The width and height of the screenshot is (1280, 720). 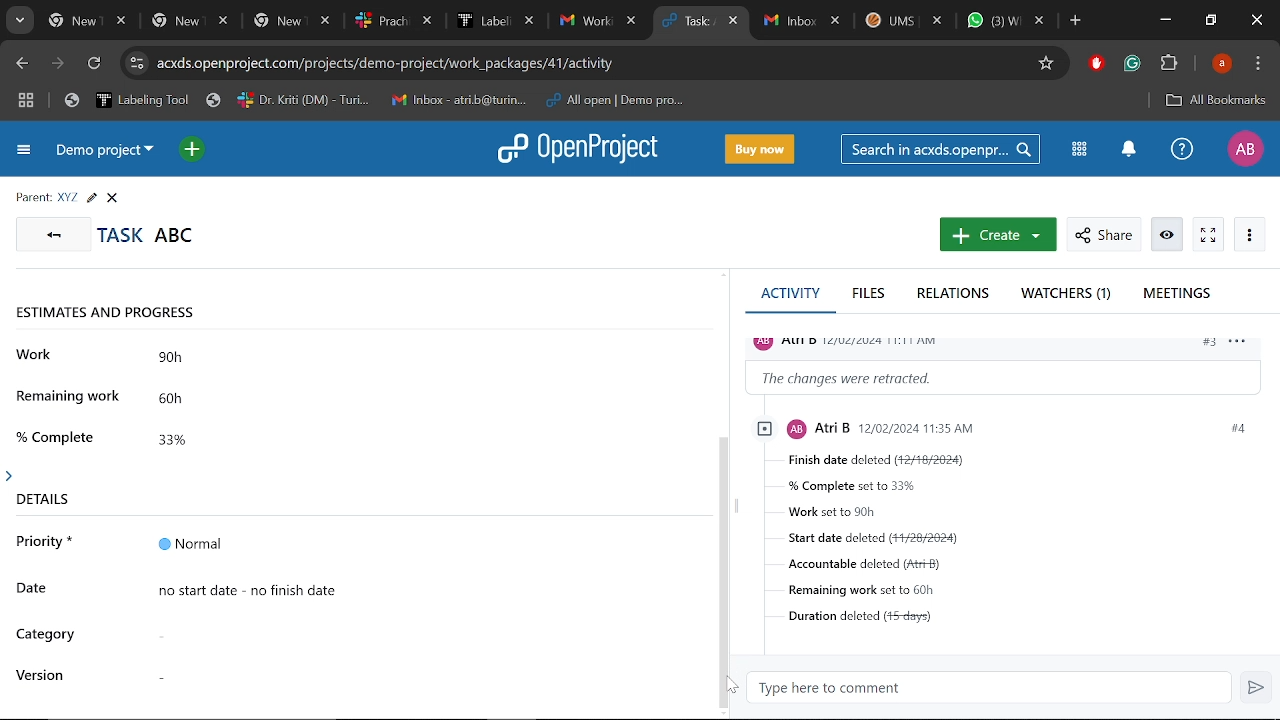 I want to click on Add/remove bookmark, so click(x=1045, y=64).